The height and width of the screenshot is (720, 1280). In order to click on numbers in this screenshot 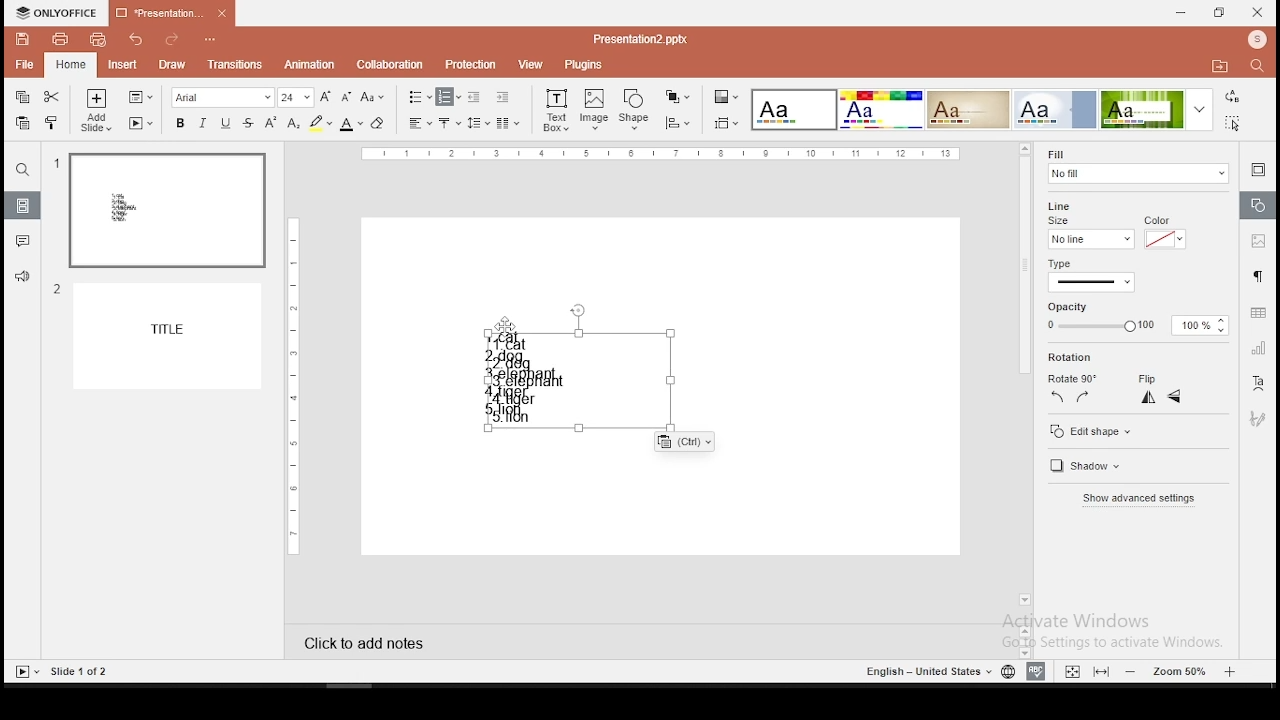, I will do `click(55, 233)`.